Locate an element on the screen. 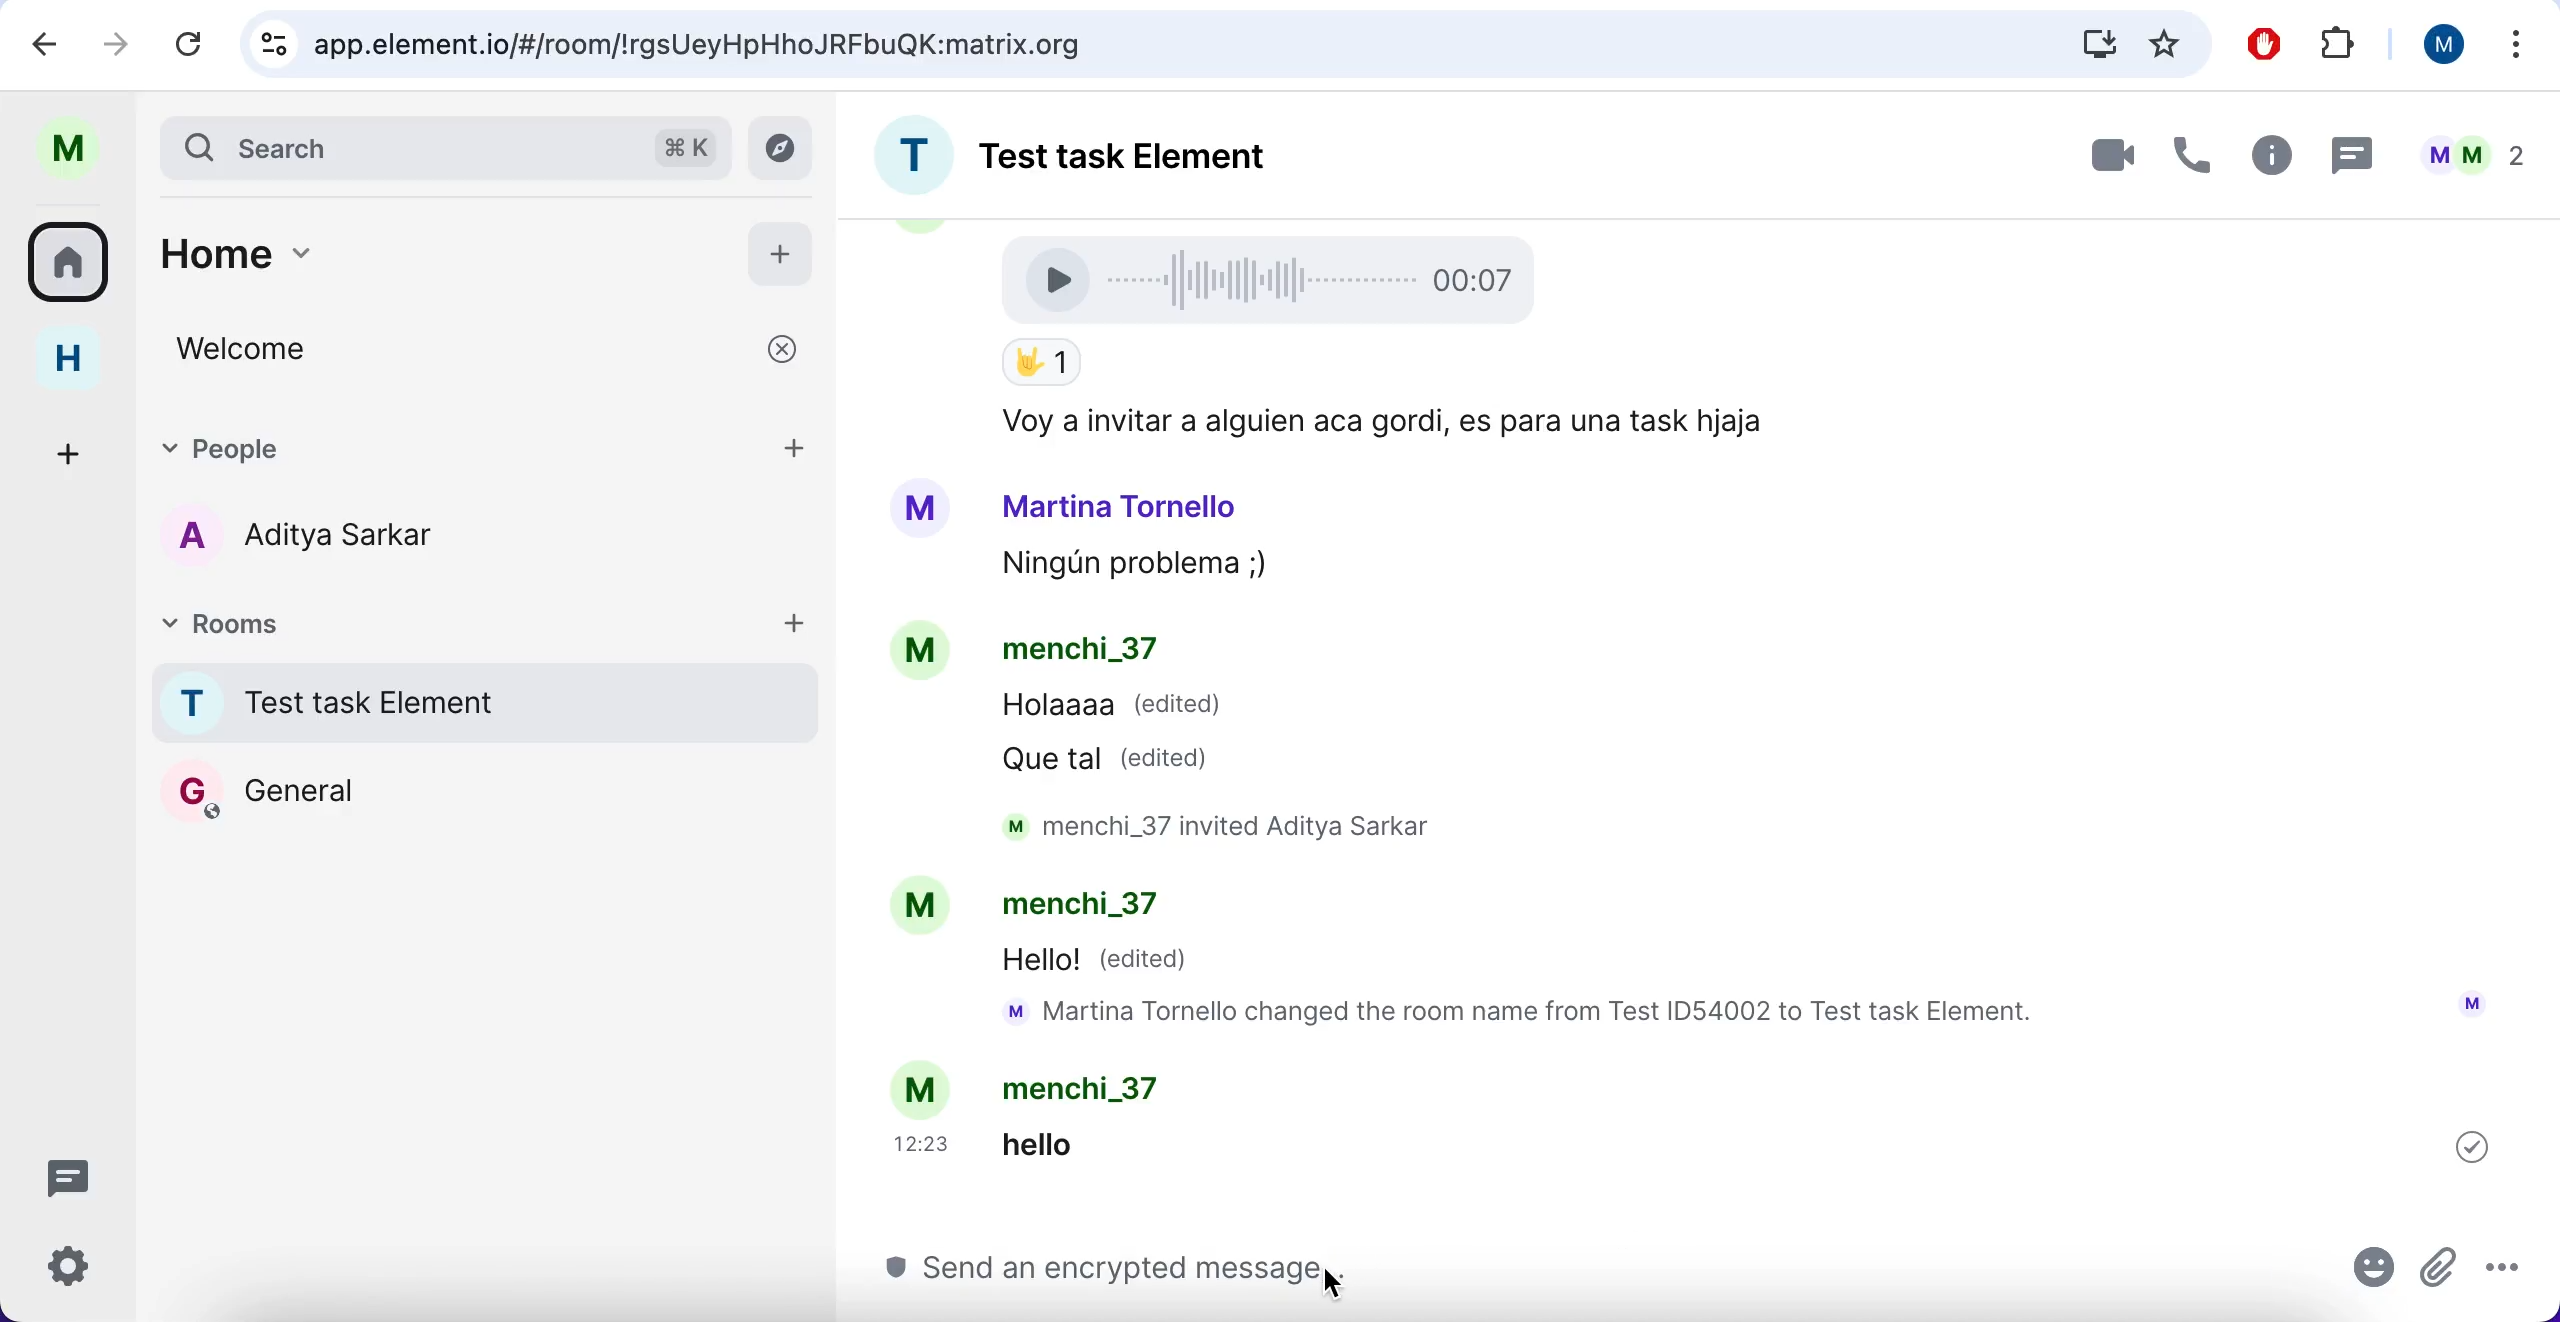 This screenshot has height=1322, width=2560. voice call is located at coordinates (2186, 161).